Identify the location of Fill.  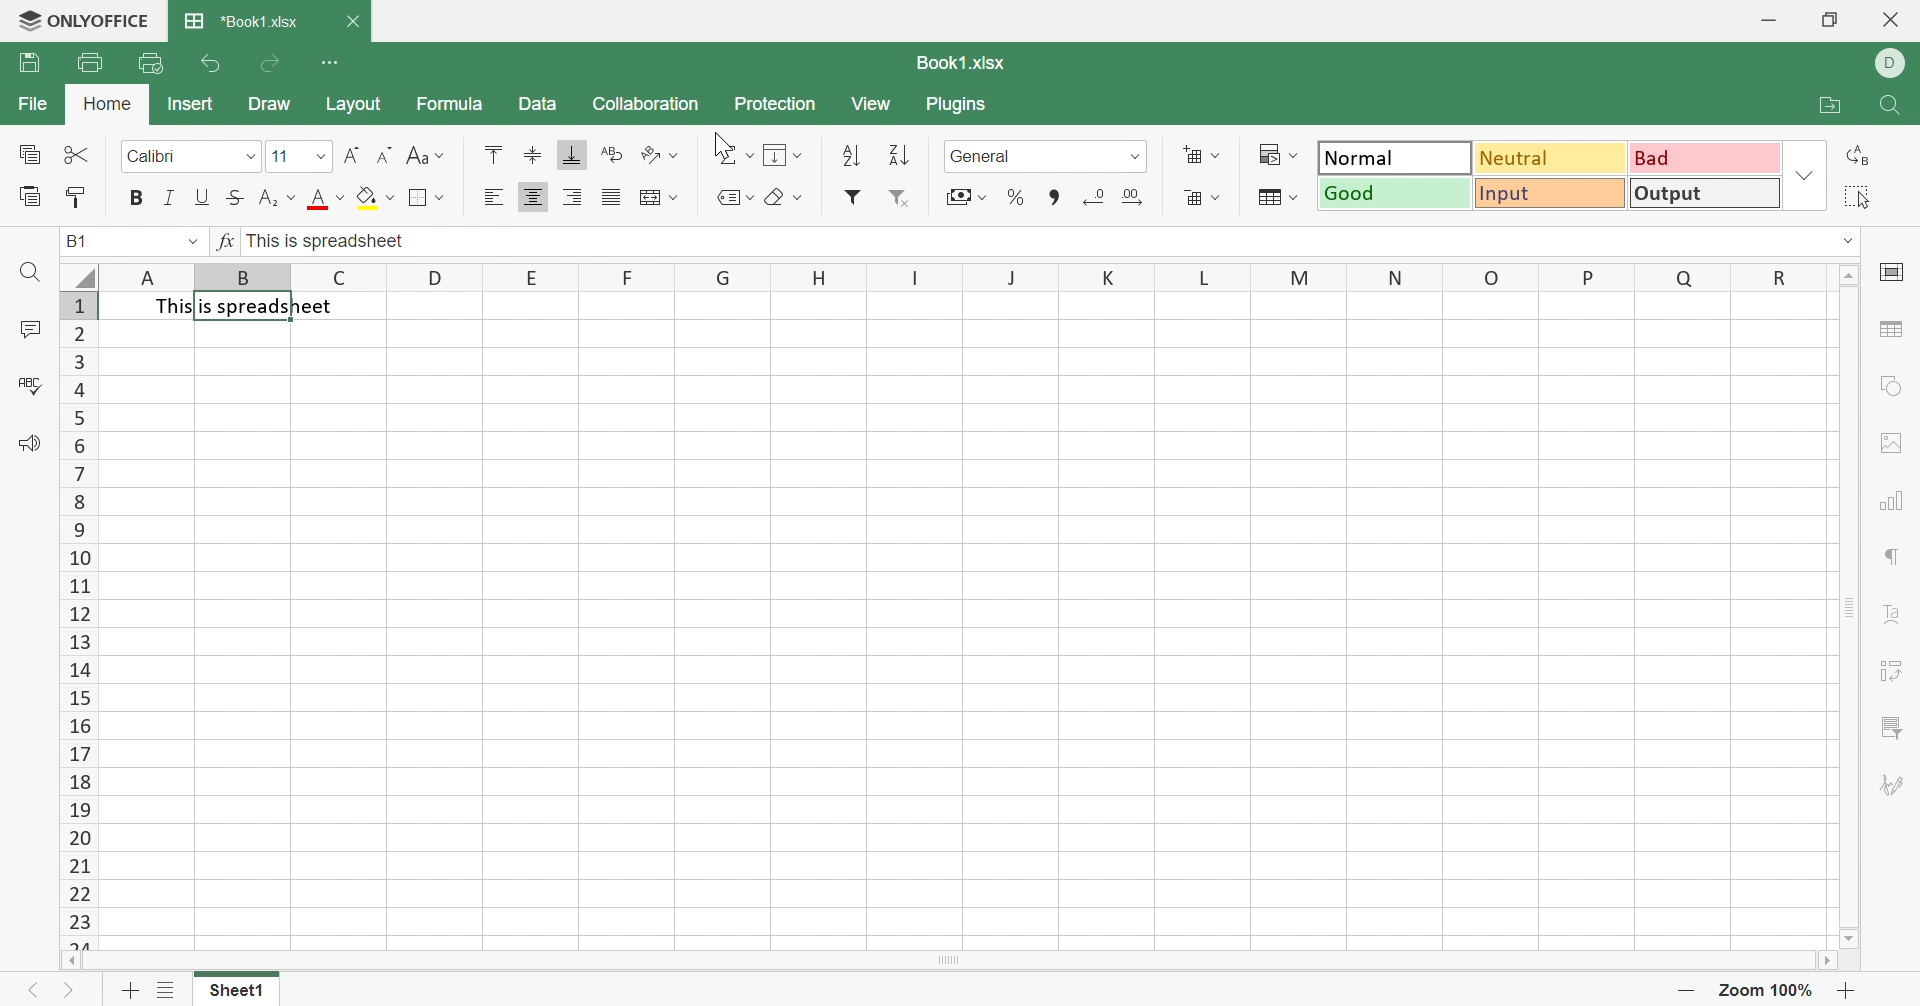
(779, 157).